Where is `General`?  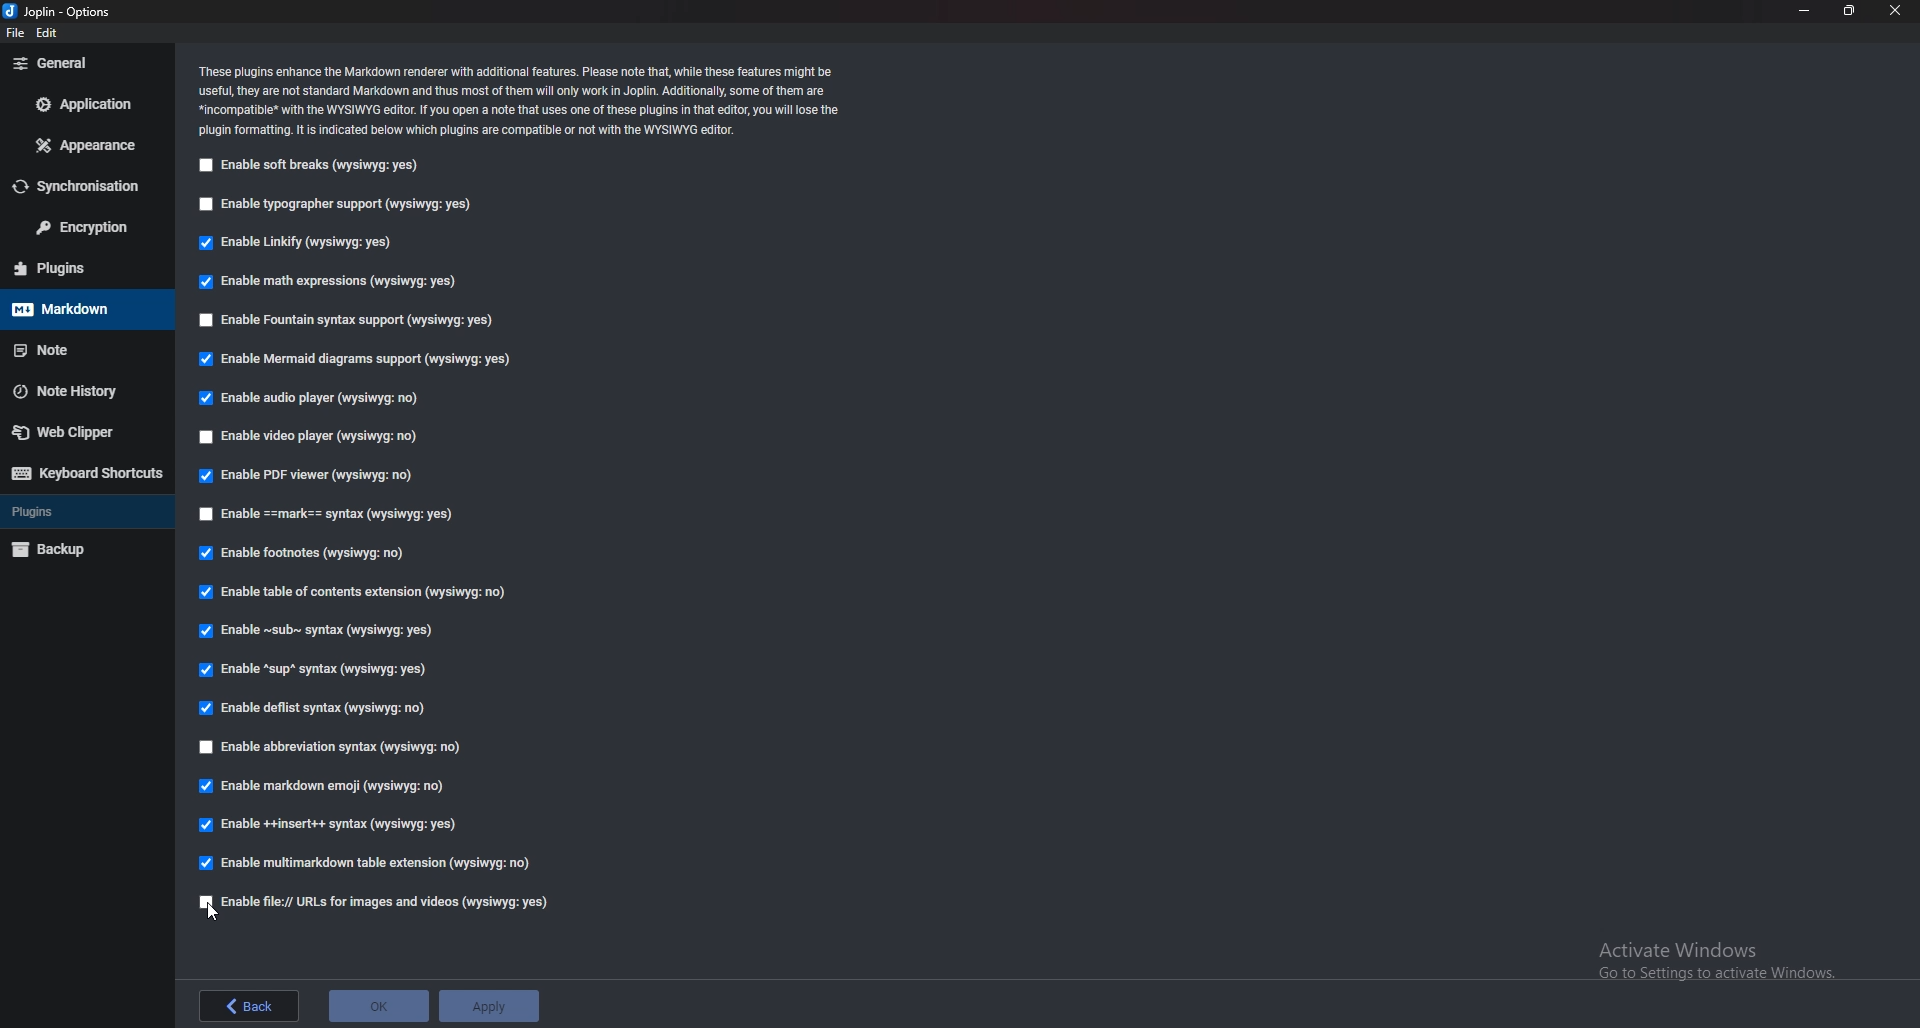 General is located at coordinates (80, 63).